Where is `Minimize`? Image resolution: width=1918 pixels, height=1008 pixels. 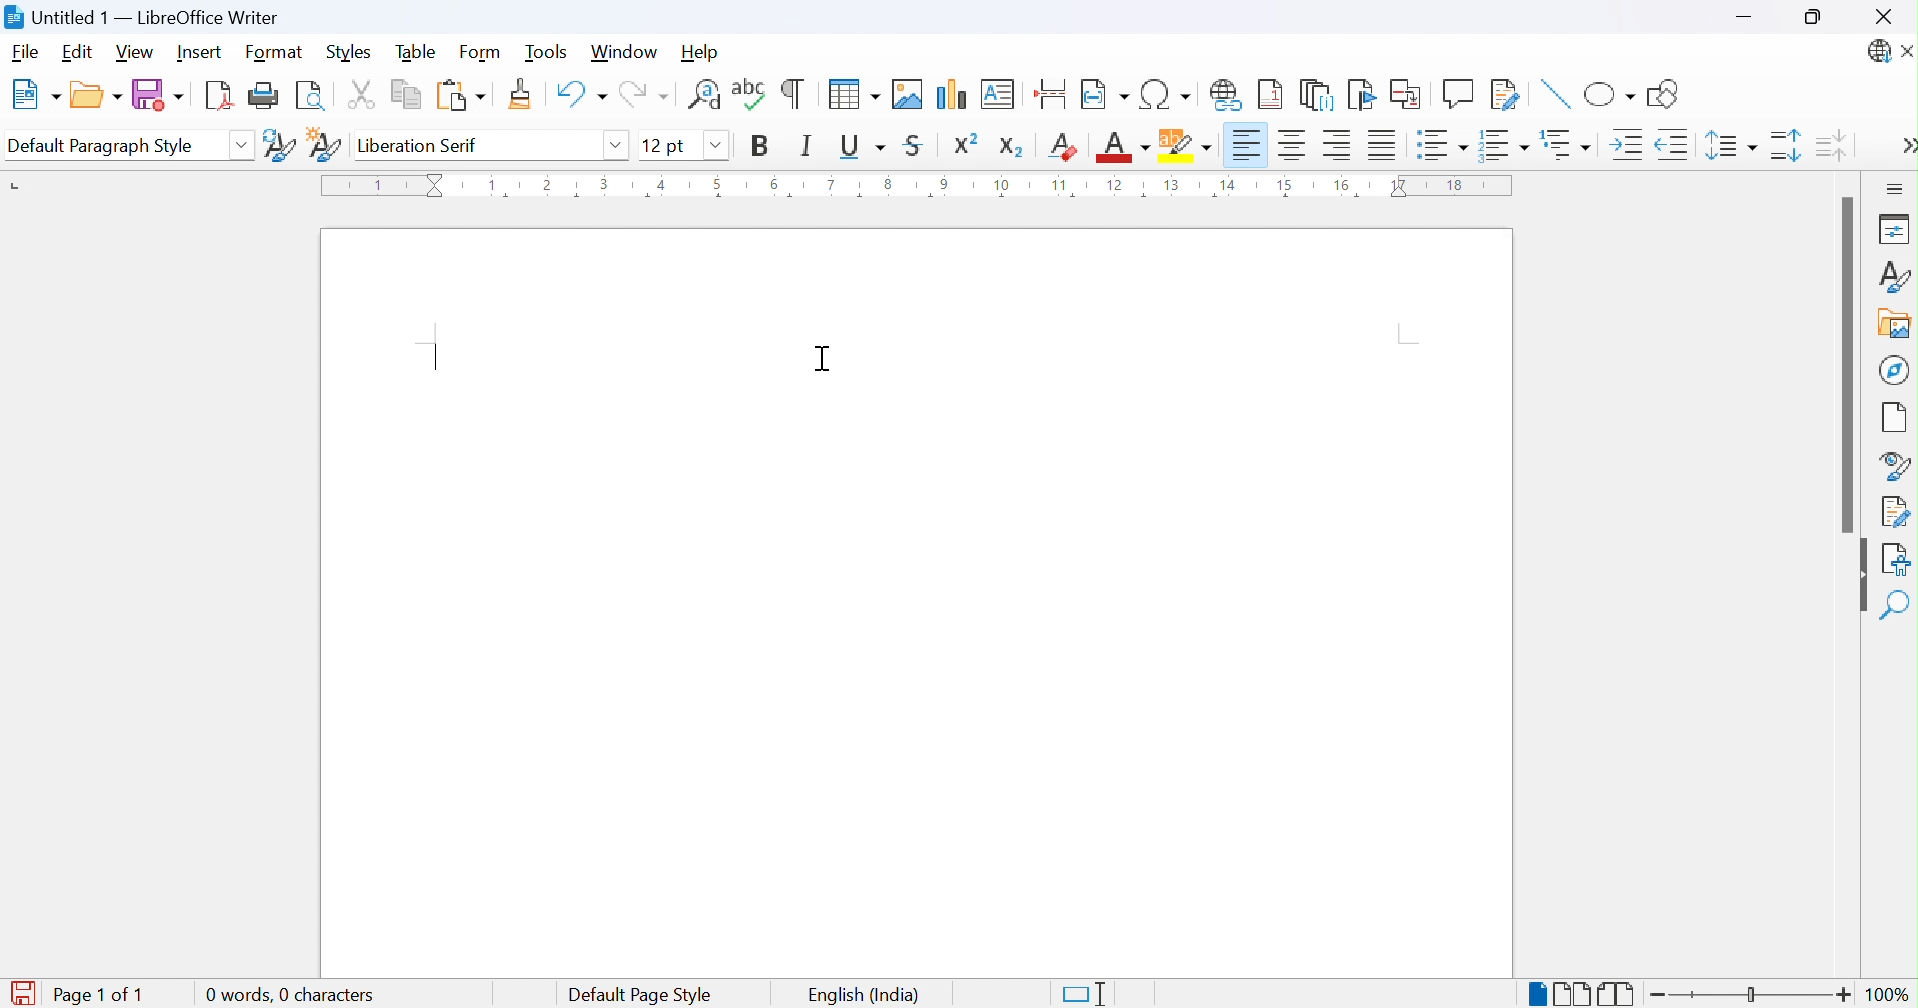
Minimize is located at coordinates (1744, 19).